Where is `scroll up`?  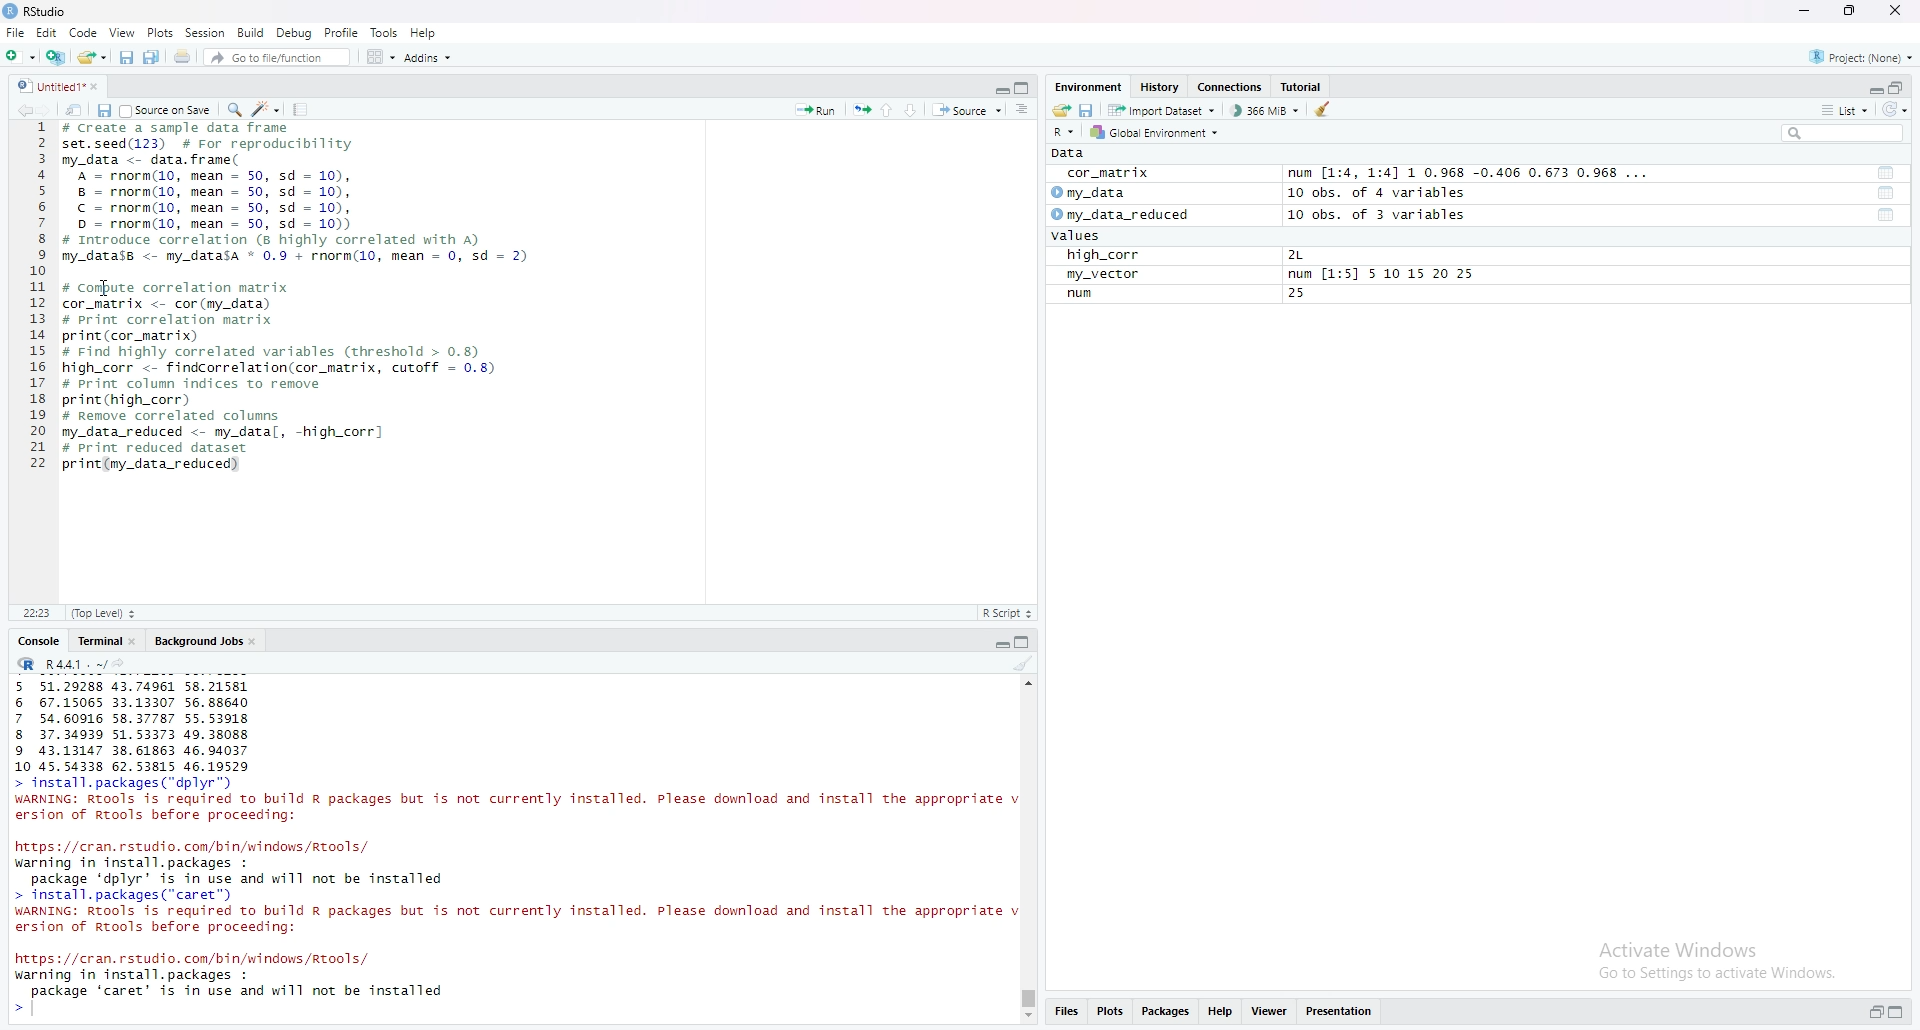 scroll up is located at coordinates (1029, 682).